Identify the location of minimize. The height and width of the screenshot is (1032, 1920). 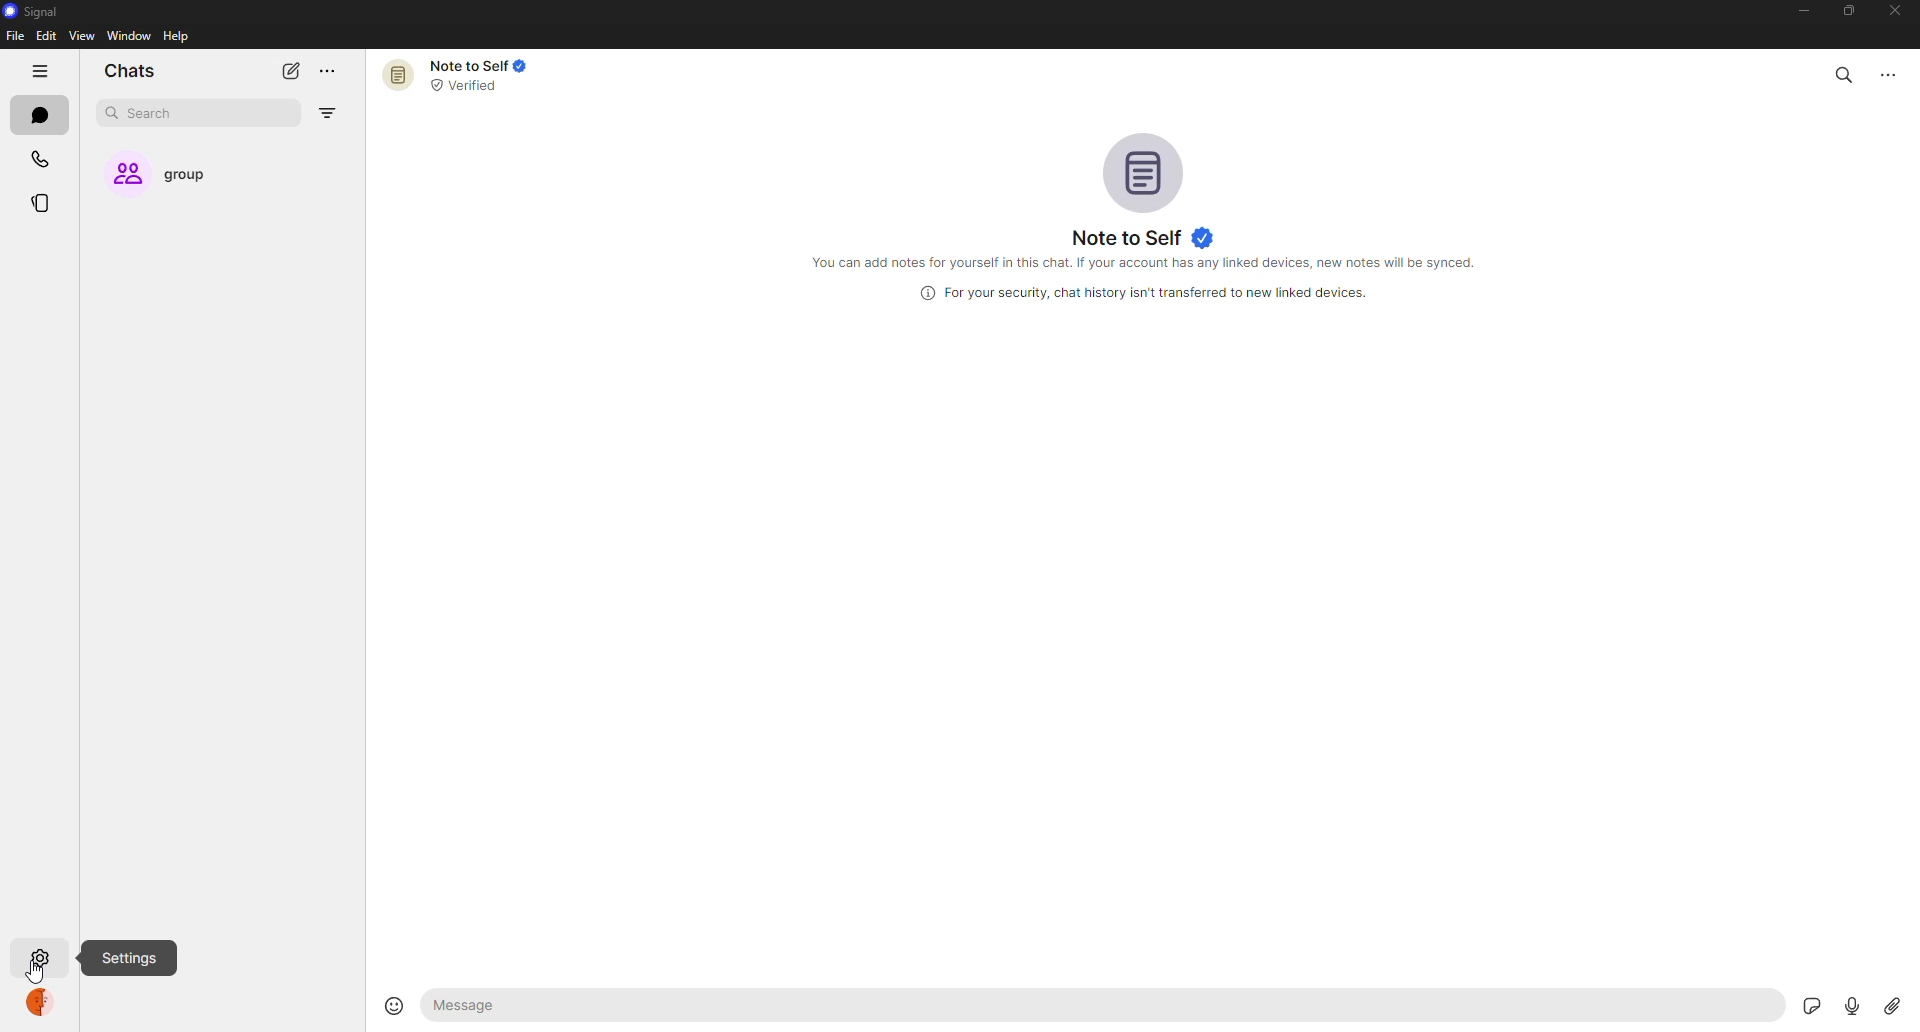
(1794, 13).